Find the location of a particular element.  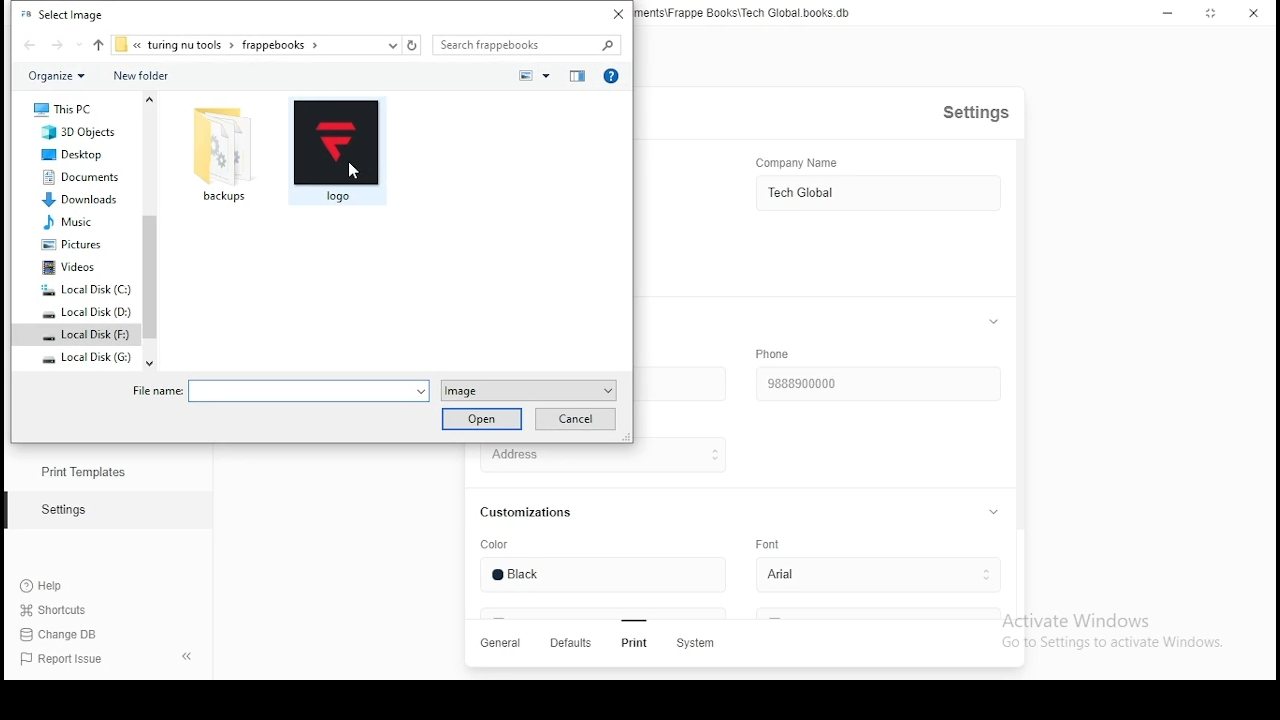

close  is located at coordinates (618, 13).